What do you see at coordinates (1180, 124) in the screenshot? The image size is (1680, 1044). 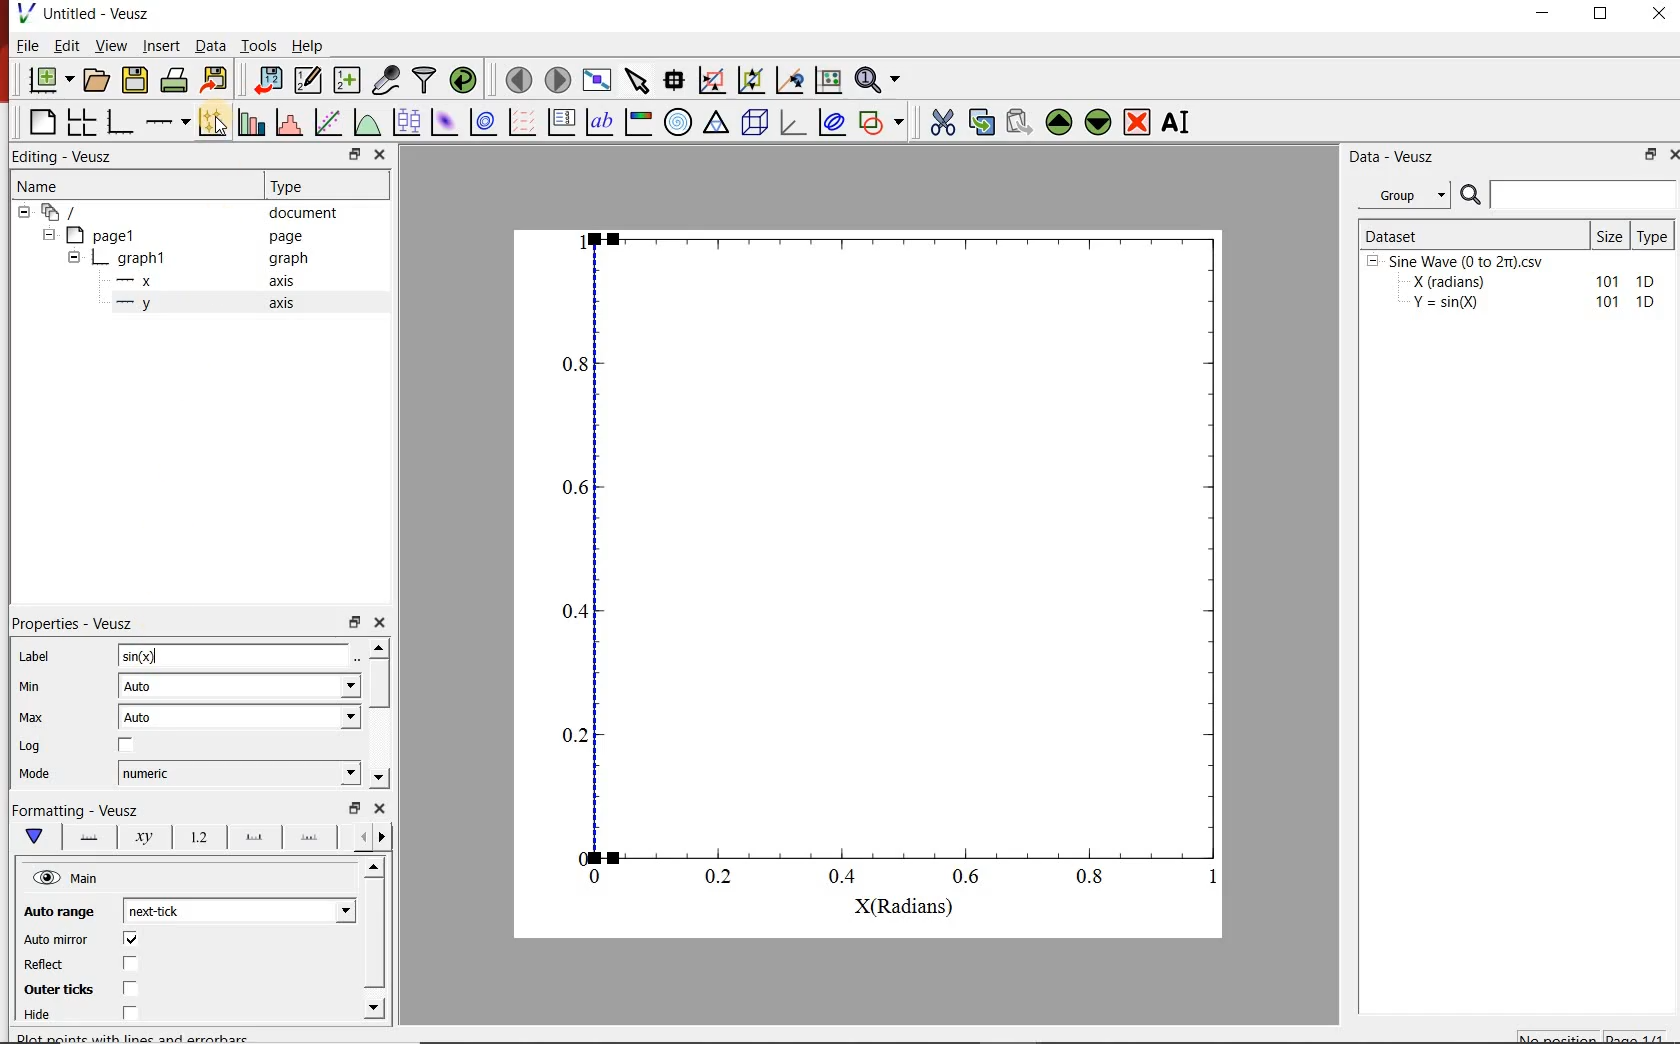 I see `rename` at bounding box center [1180, 124].